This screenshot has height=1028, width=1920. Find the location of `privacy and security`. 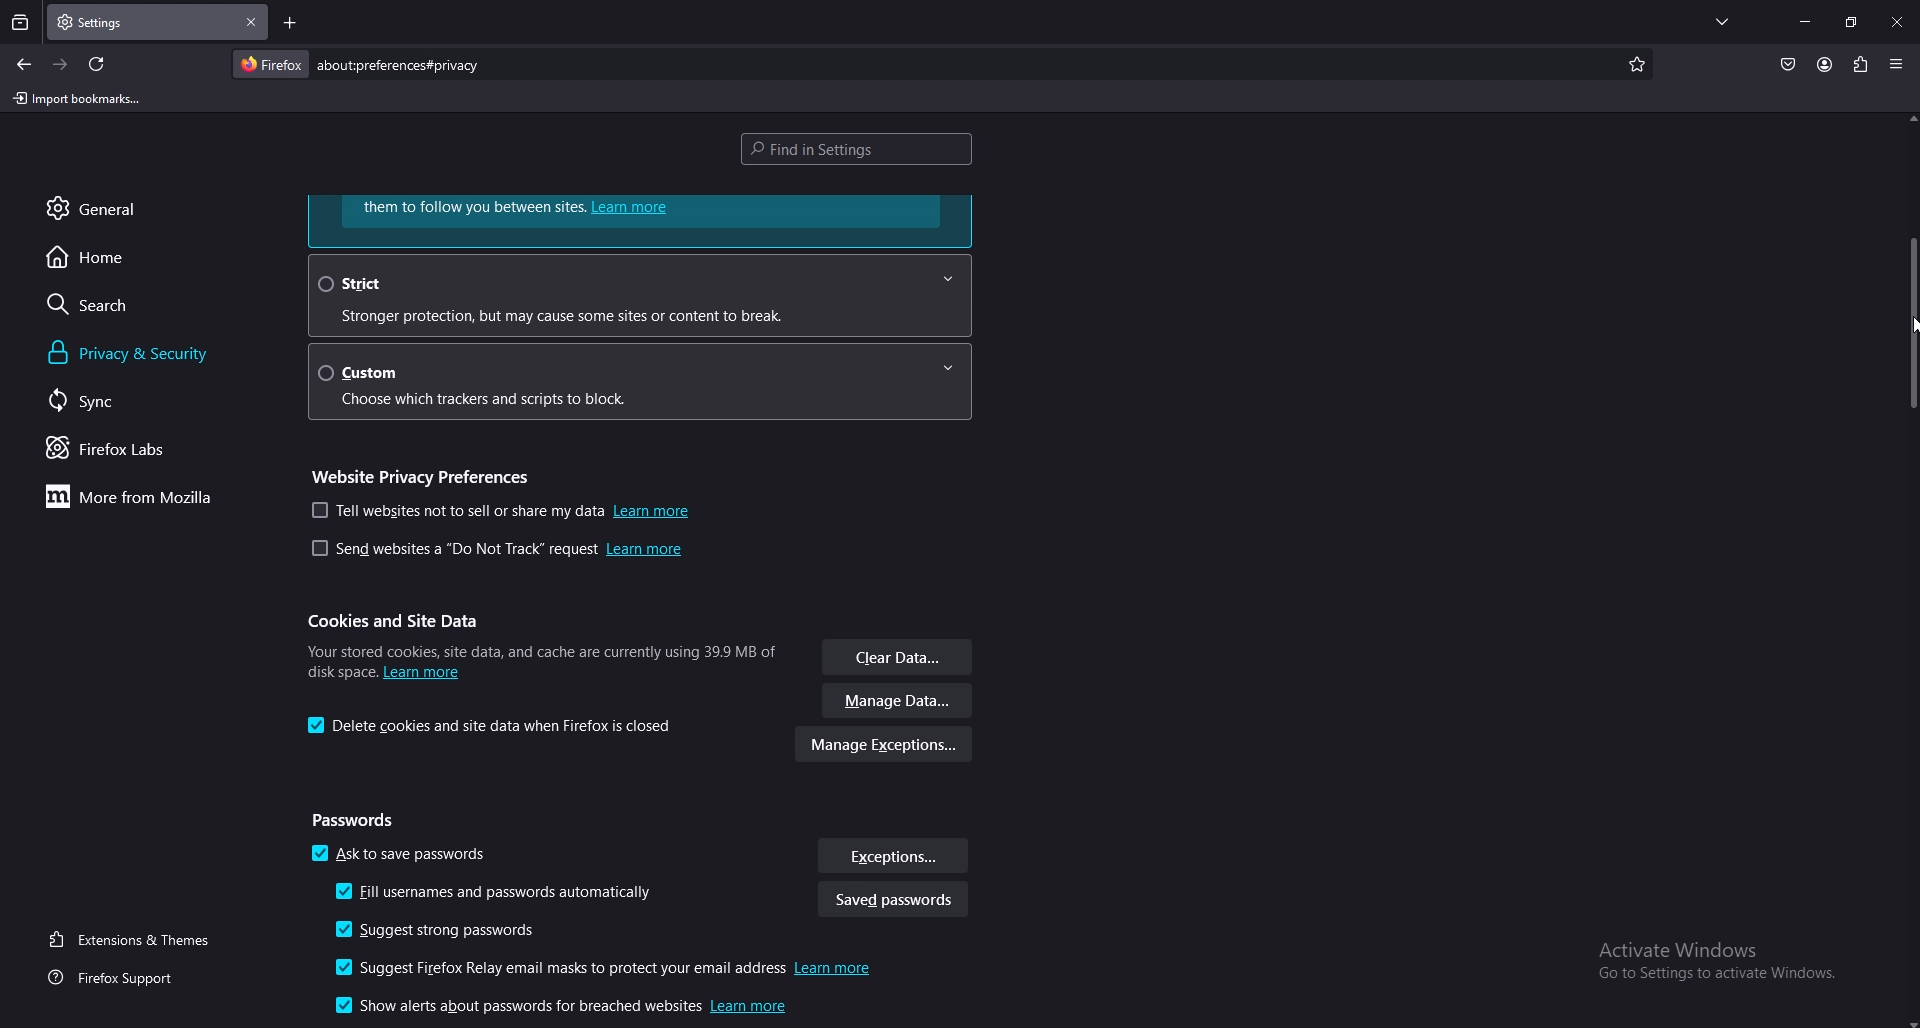

privacy and security is located at coordinates (163, 353).